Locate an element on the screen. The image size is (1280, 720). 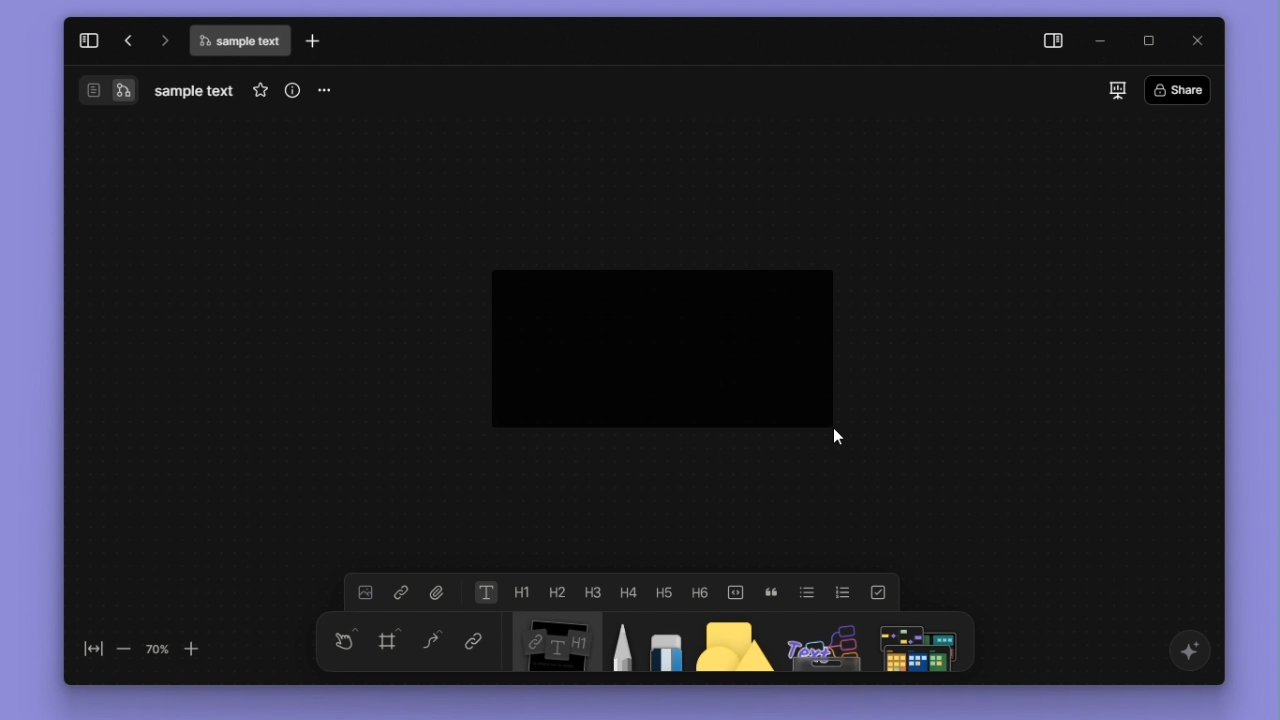
go forward is located at coordinates (162, 39).